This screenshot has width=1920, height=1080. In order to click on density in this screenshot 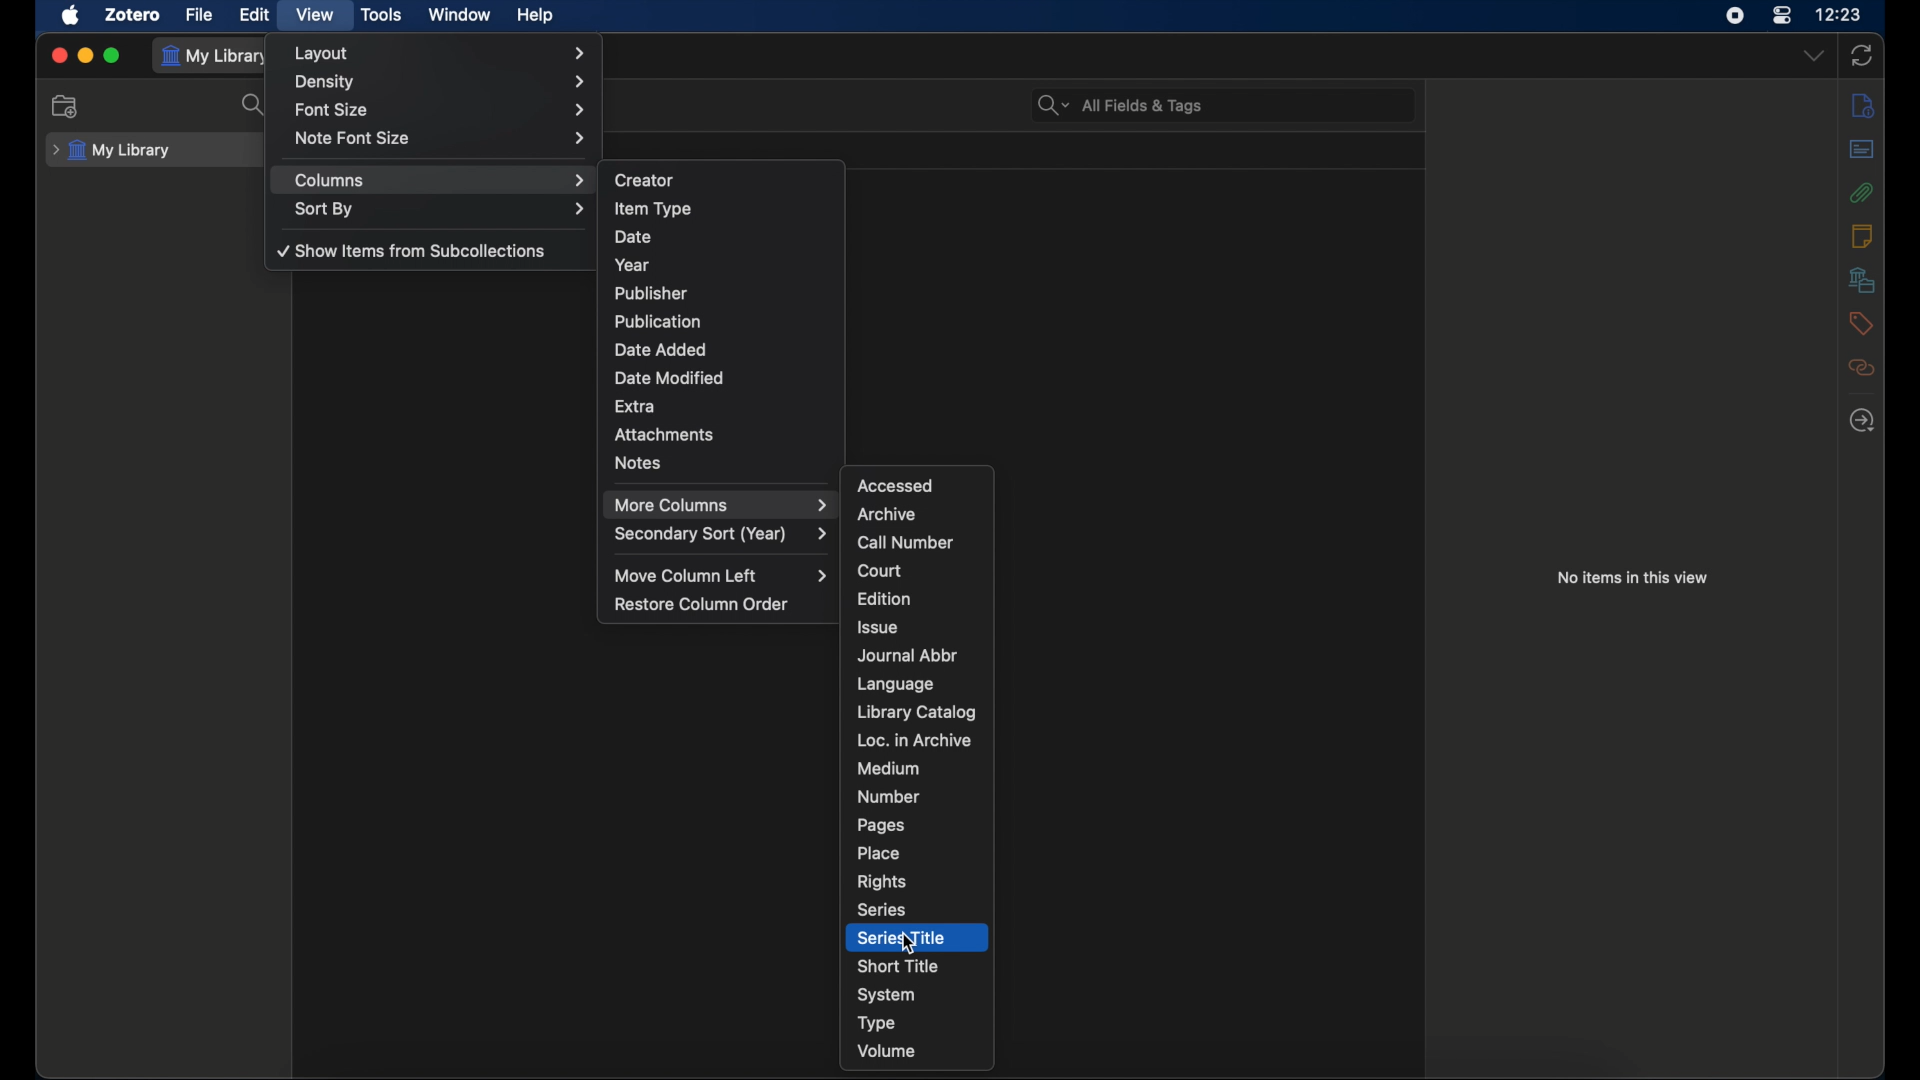, I will do `click(442, 82)`.